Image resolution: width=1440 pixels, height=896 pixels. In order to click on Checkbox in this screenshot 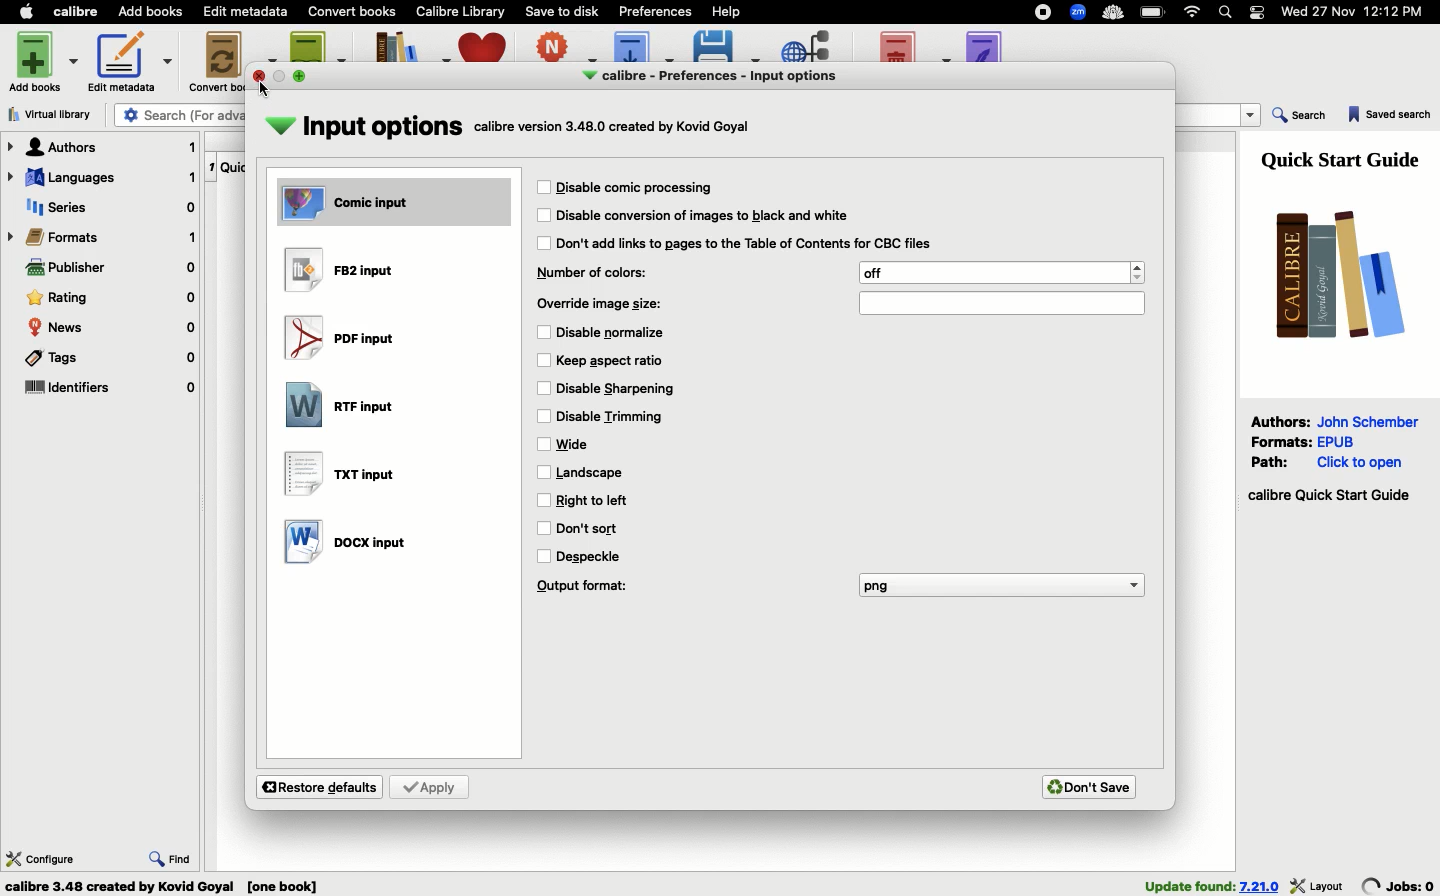, I will do `click(543, 216)`.